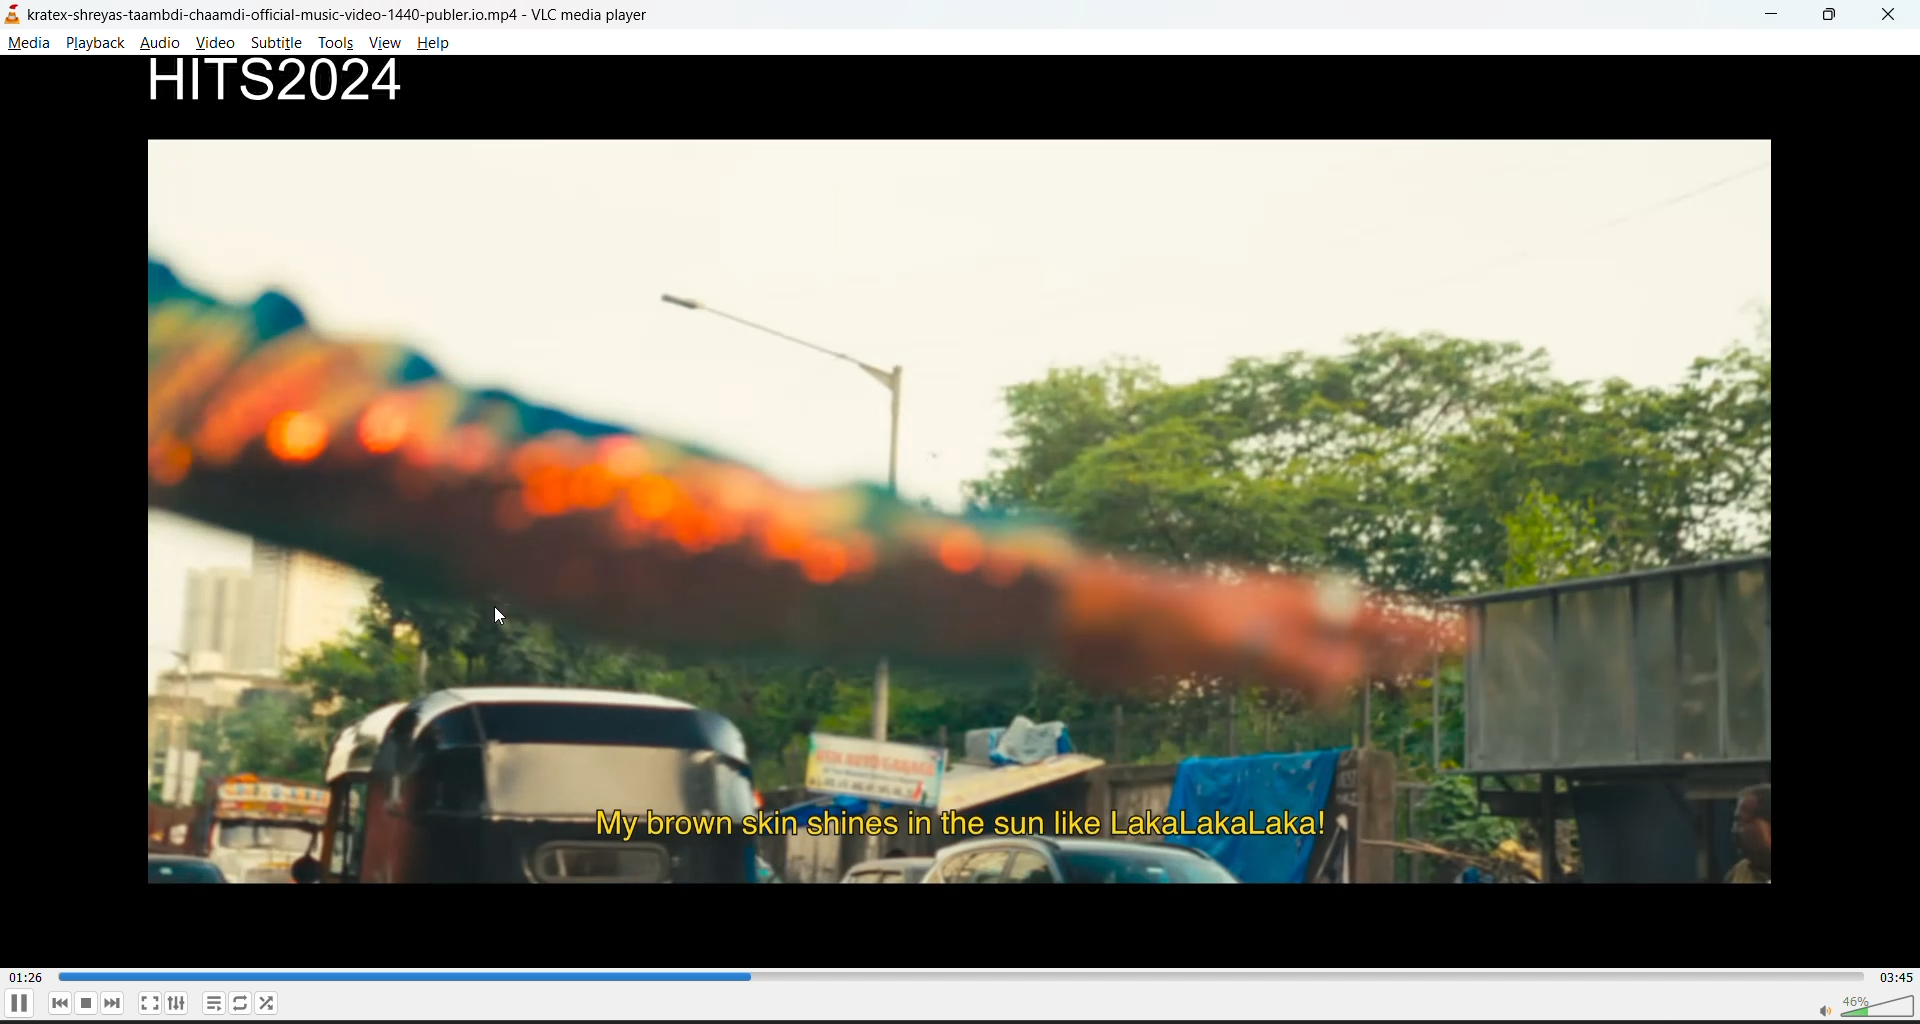 This screenshot has height=1024, width=1920. I want to click on playlist, so click(210, 1004).